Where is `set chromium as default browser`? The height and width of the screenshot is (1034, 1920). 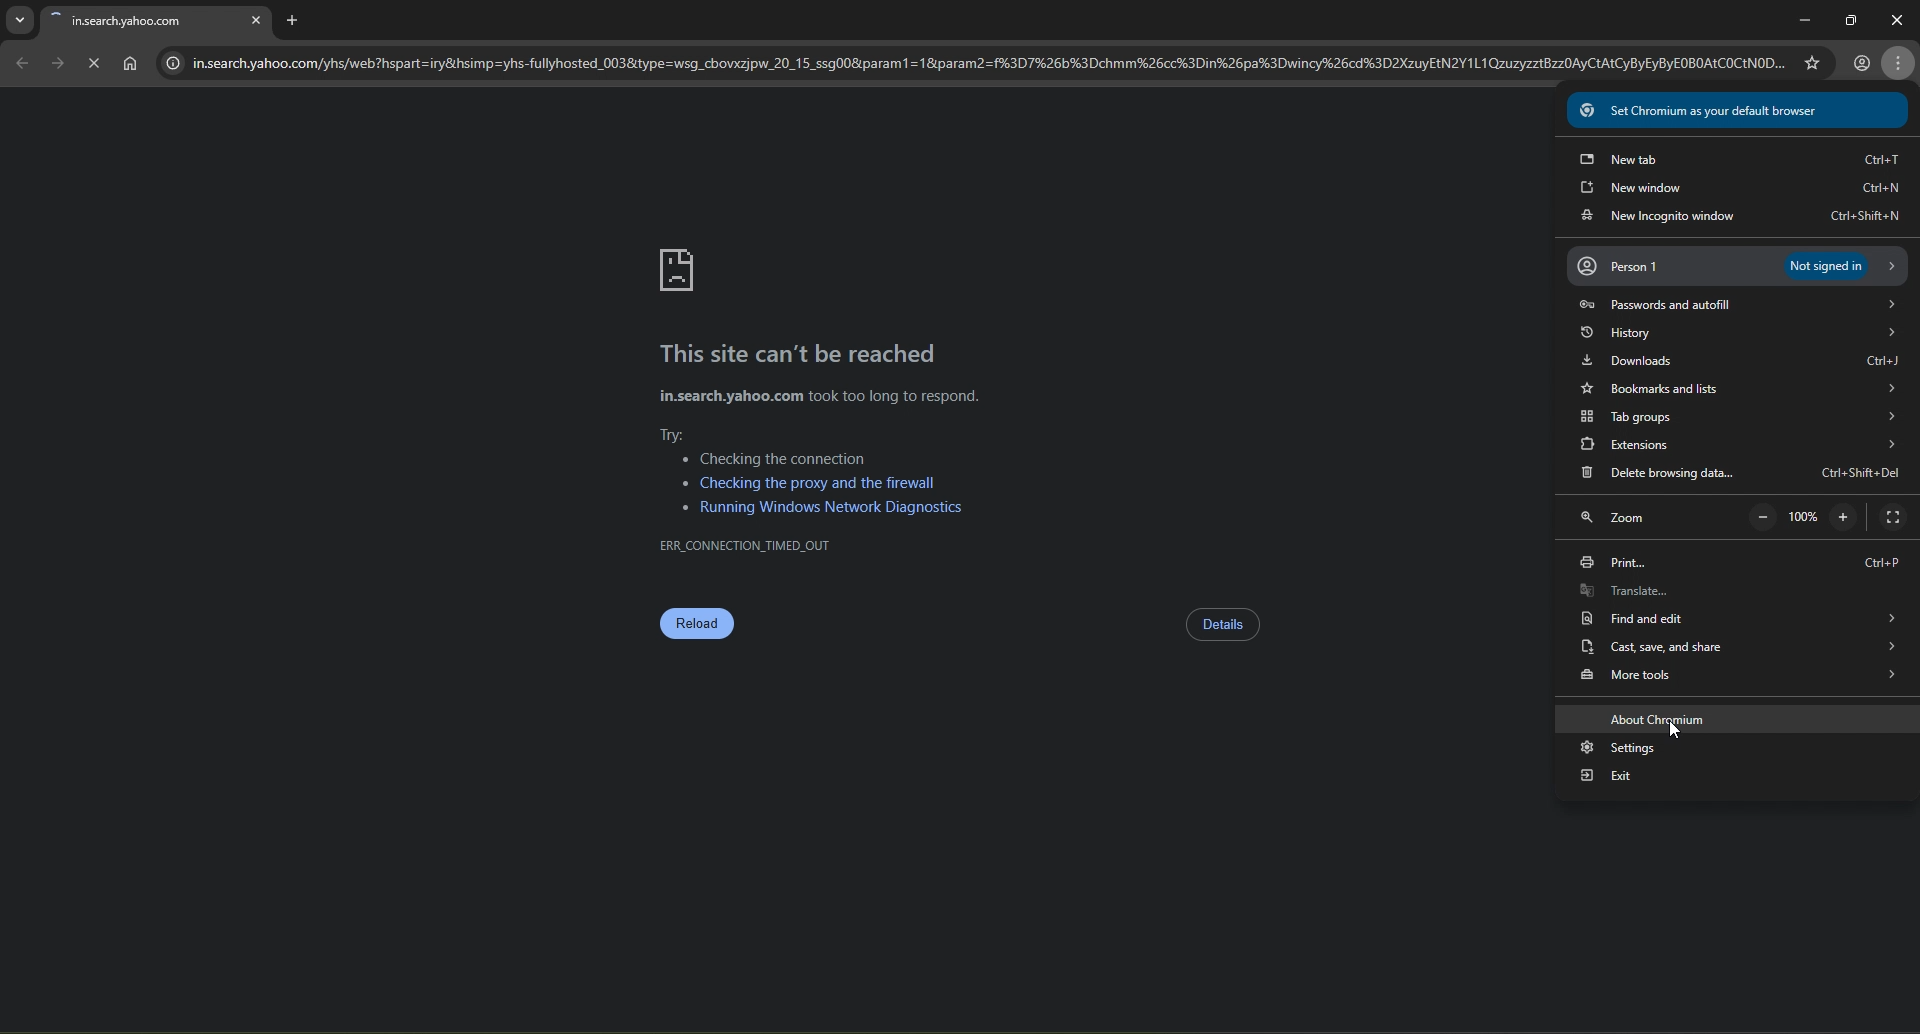
set chromium as default browser is located at coordinates (1733, 108).